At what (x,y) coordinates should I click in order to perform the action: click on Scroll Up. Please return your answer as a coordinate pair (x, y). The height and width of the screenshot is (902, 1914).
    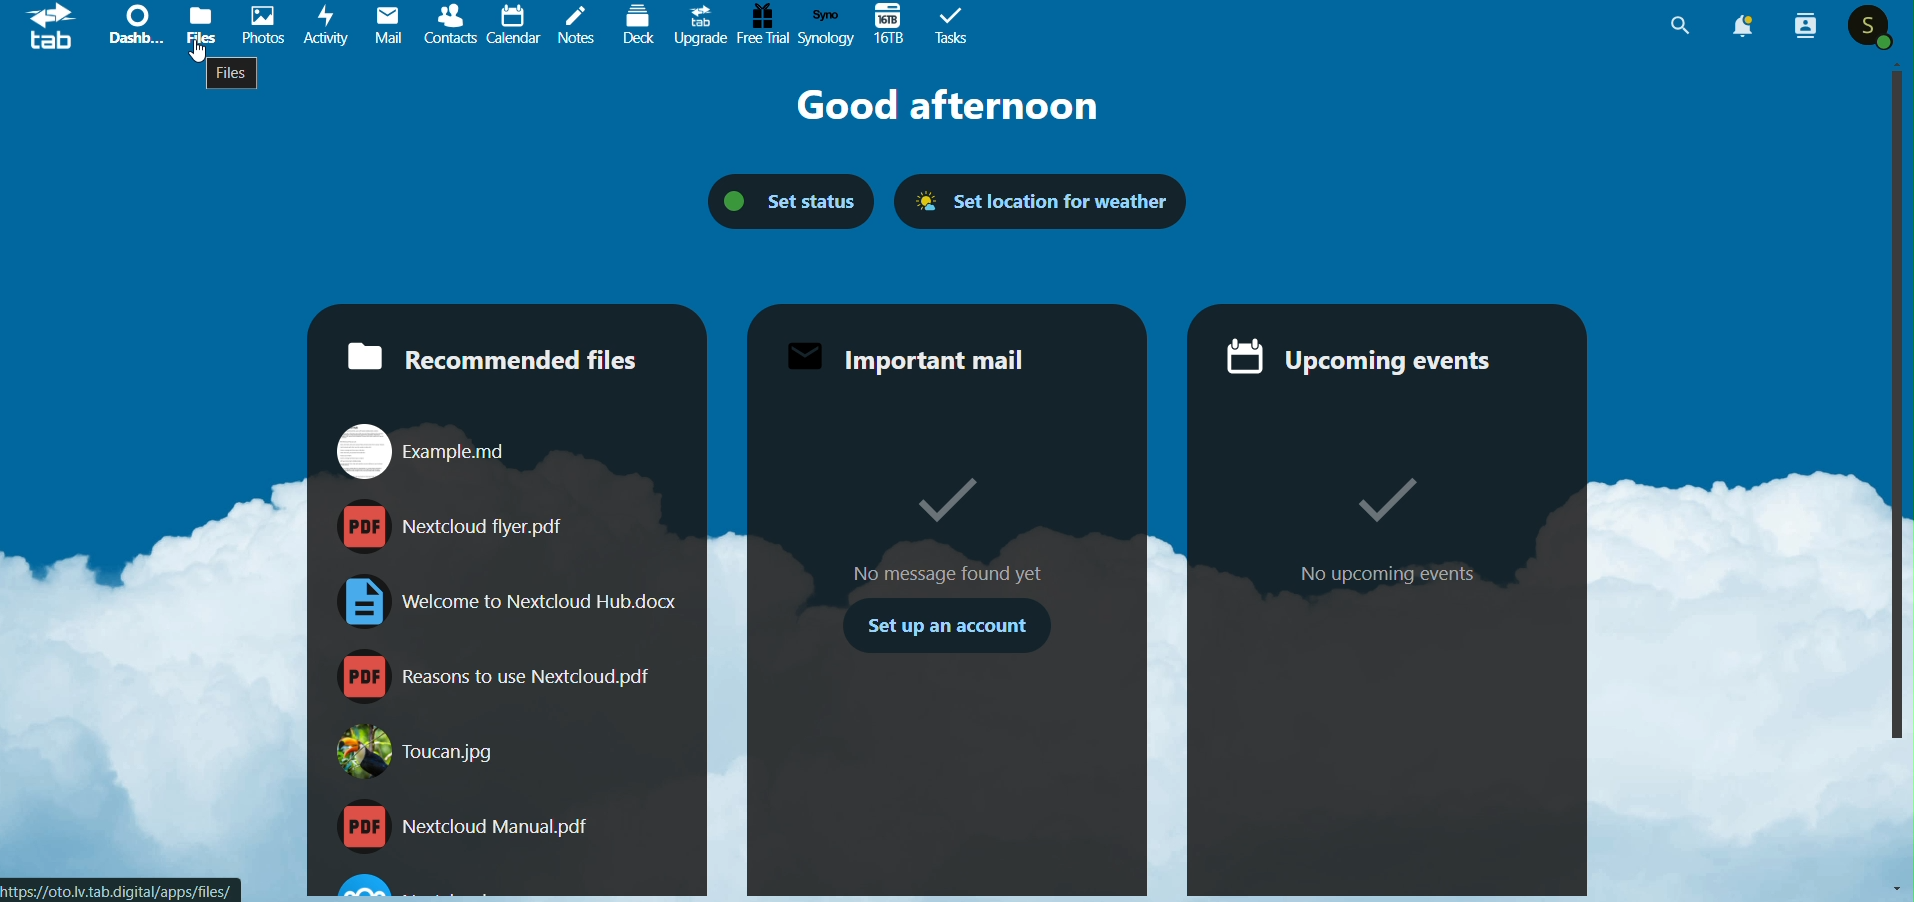
    Looking at the image, I should click on (1896, 65).